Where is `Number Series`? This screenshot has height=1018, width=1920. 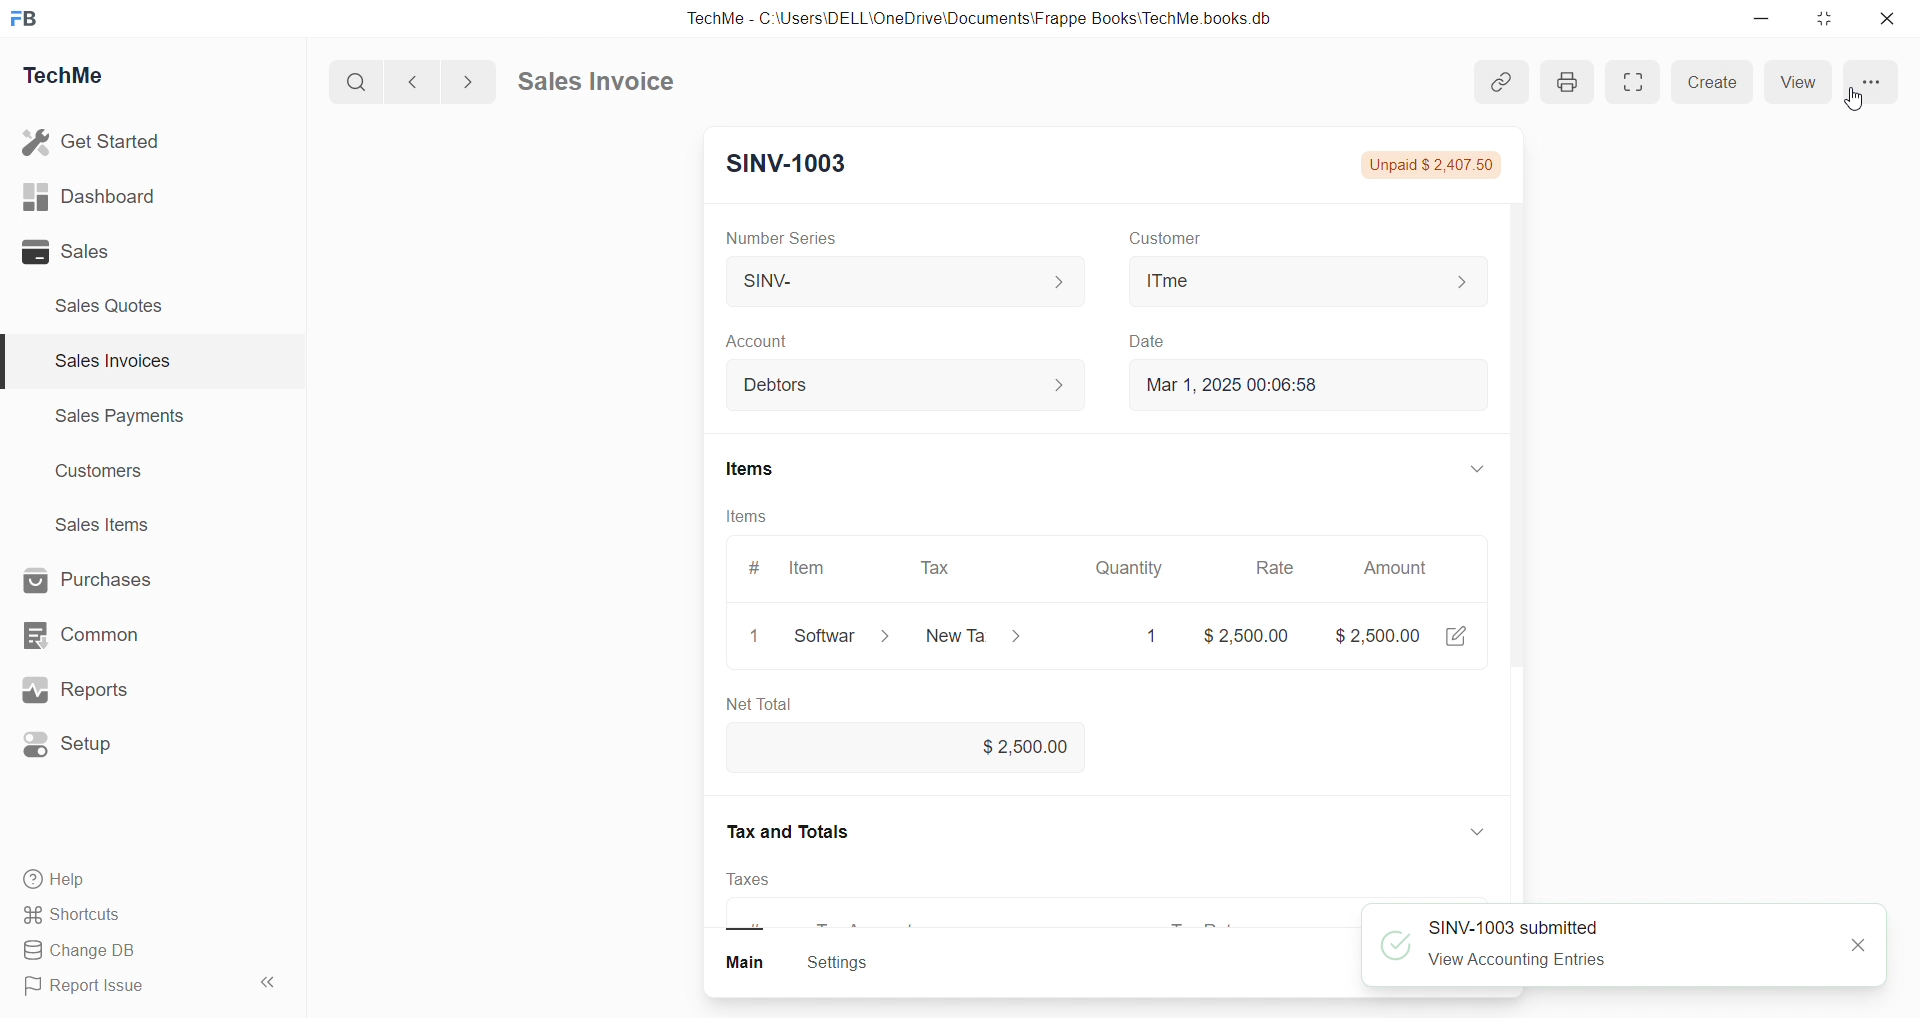 Number Series is located at coordinates (789, 236).